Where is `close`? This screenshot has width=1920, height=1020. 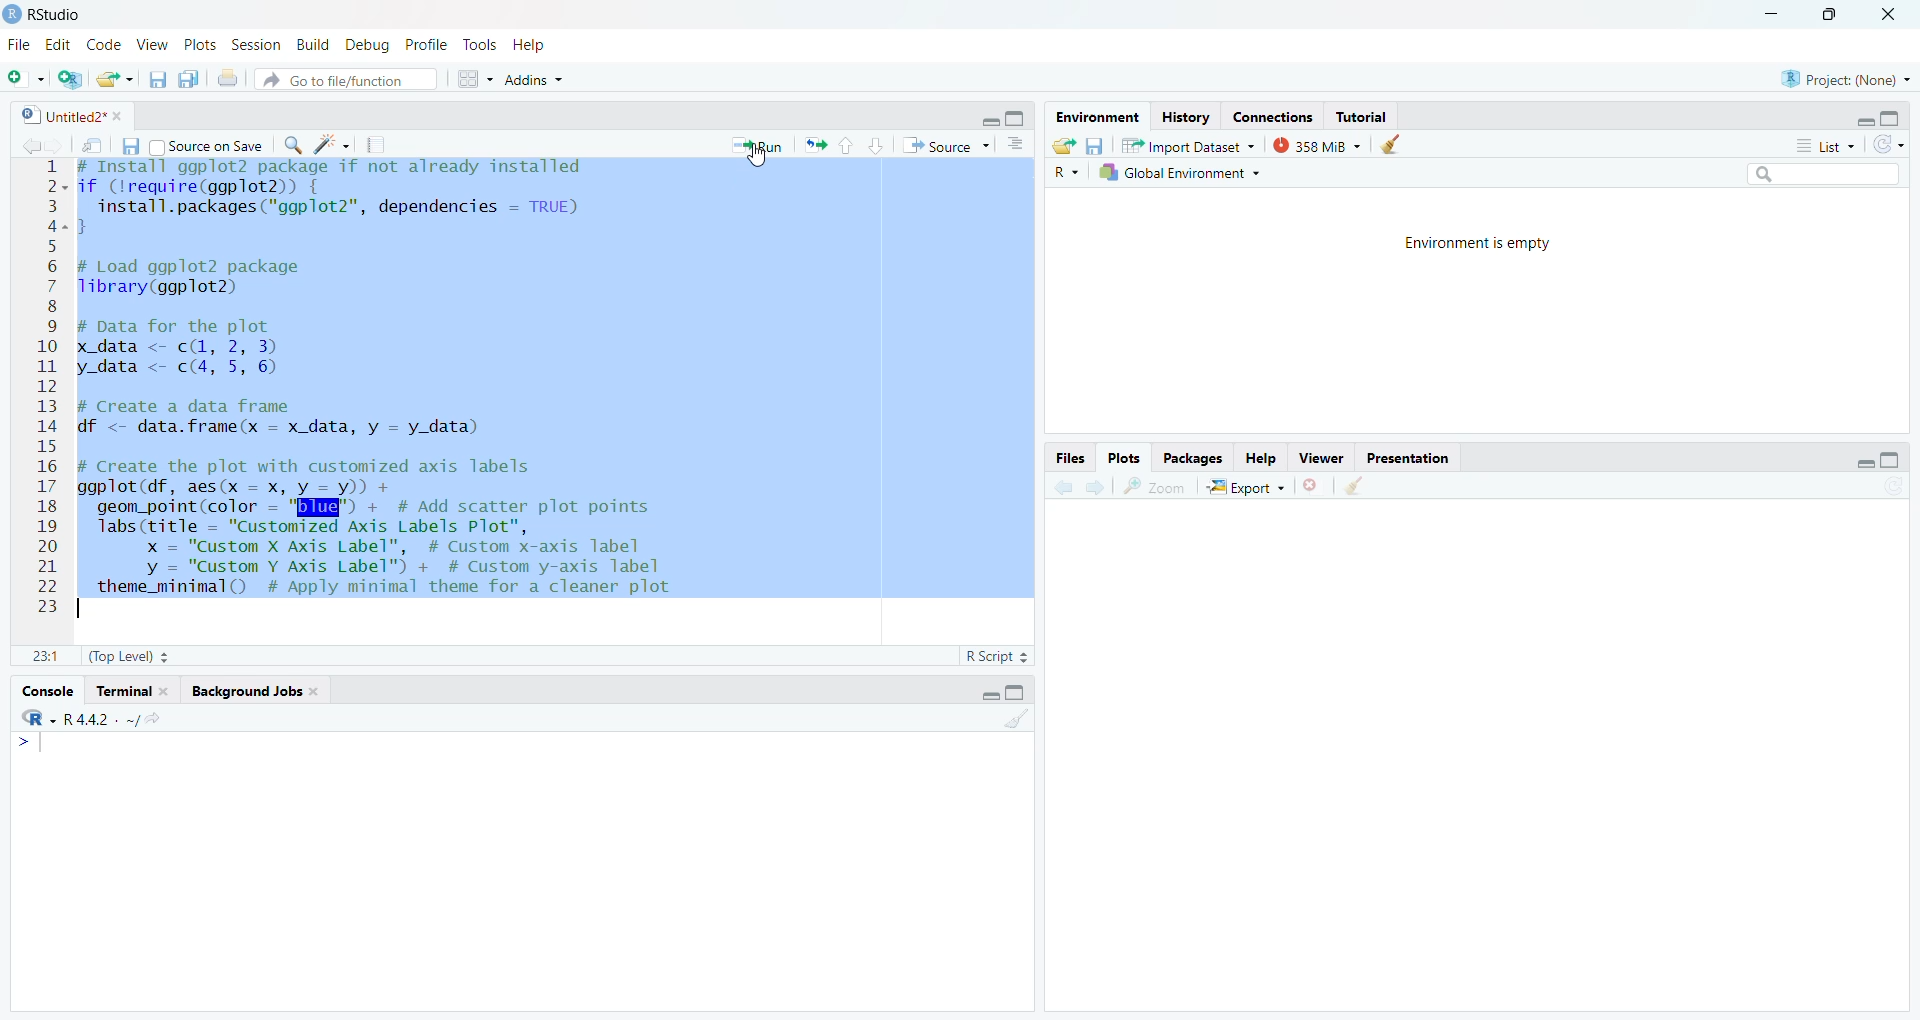
close is located at coordinates (1897, 14).